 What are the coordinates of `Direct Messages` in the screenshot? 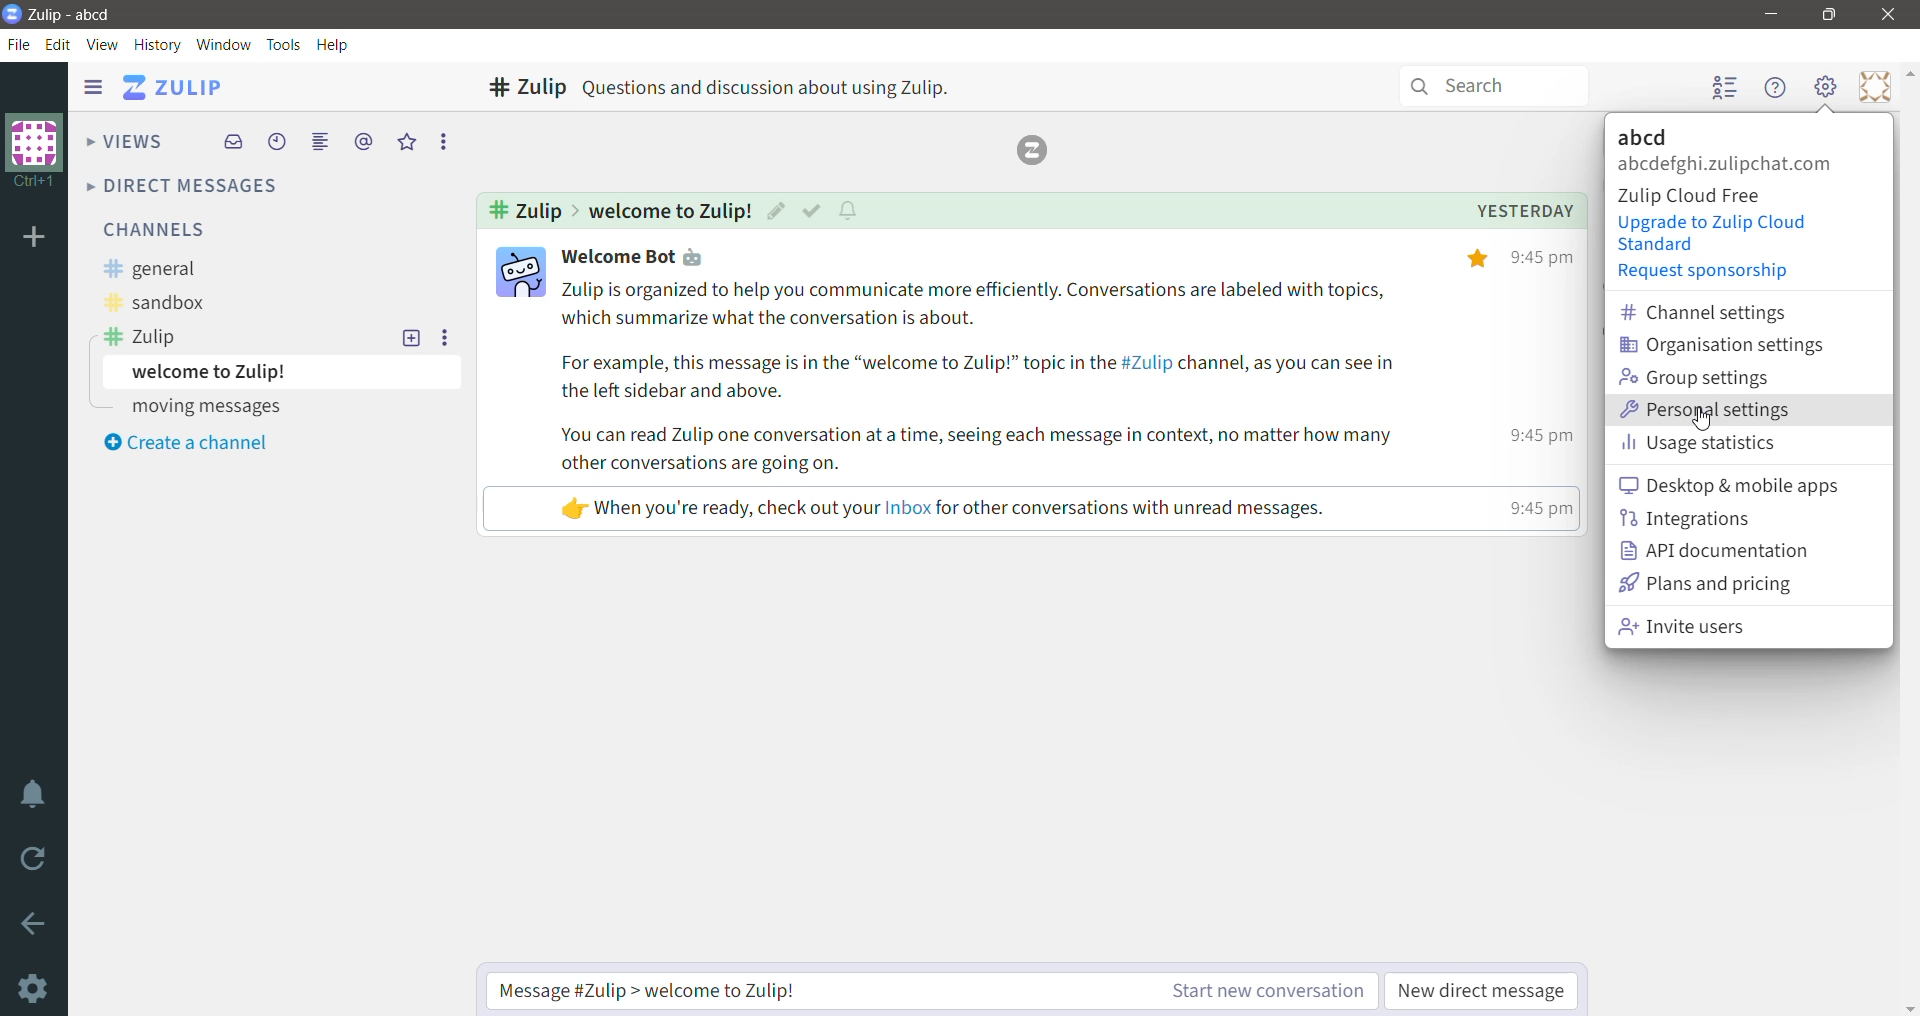 It's located at (187, 185).